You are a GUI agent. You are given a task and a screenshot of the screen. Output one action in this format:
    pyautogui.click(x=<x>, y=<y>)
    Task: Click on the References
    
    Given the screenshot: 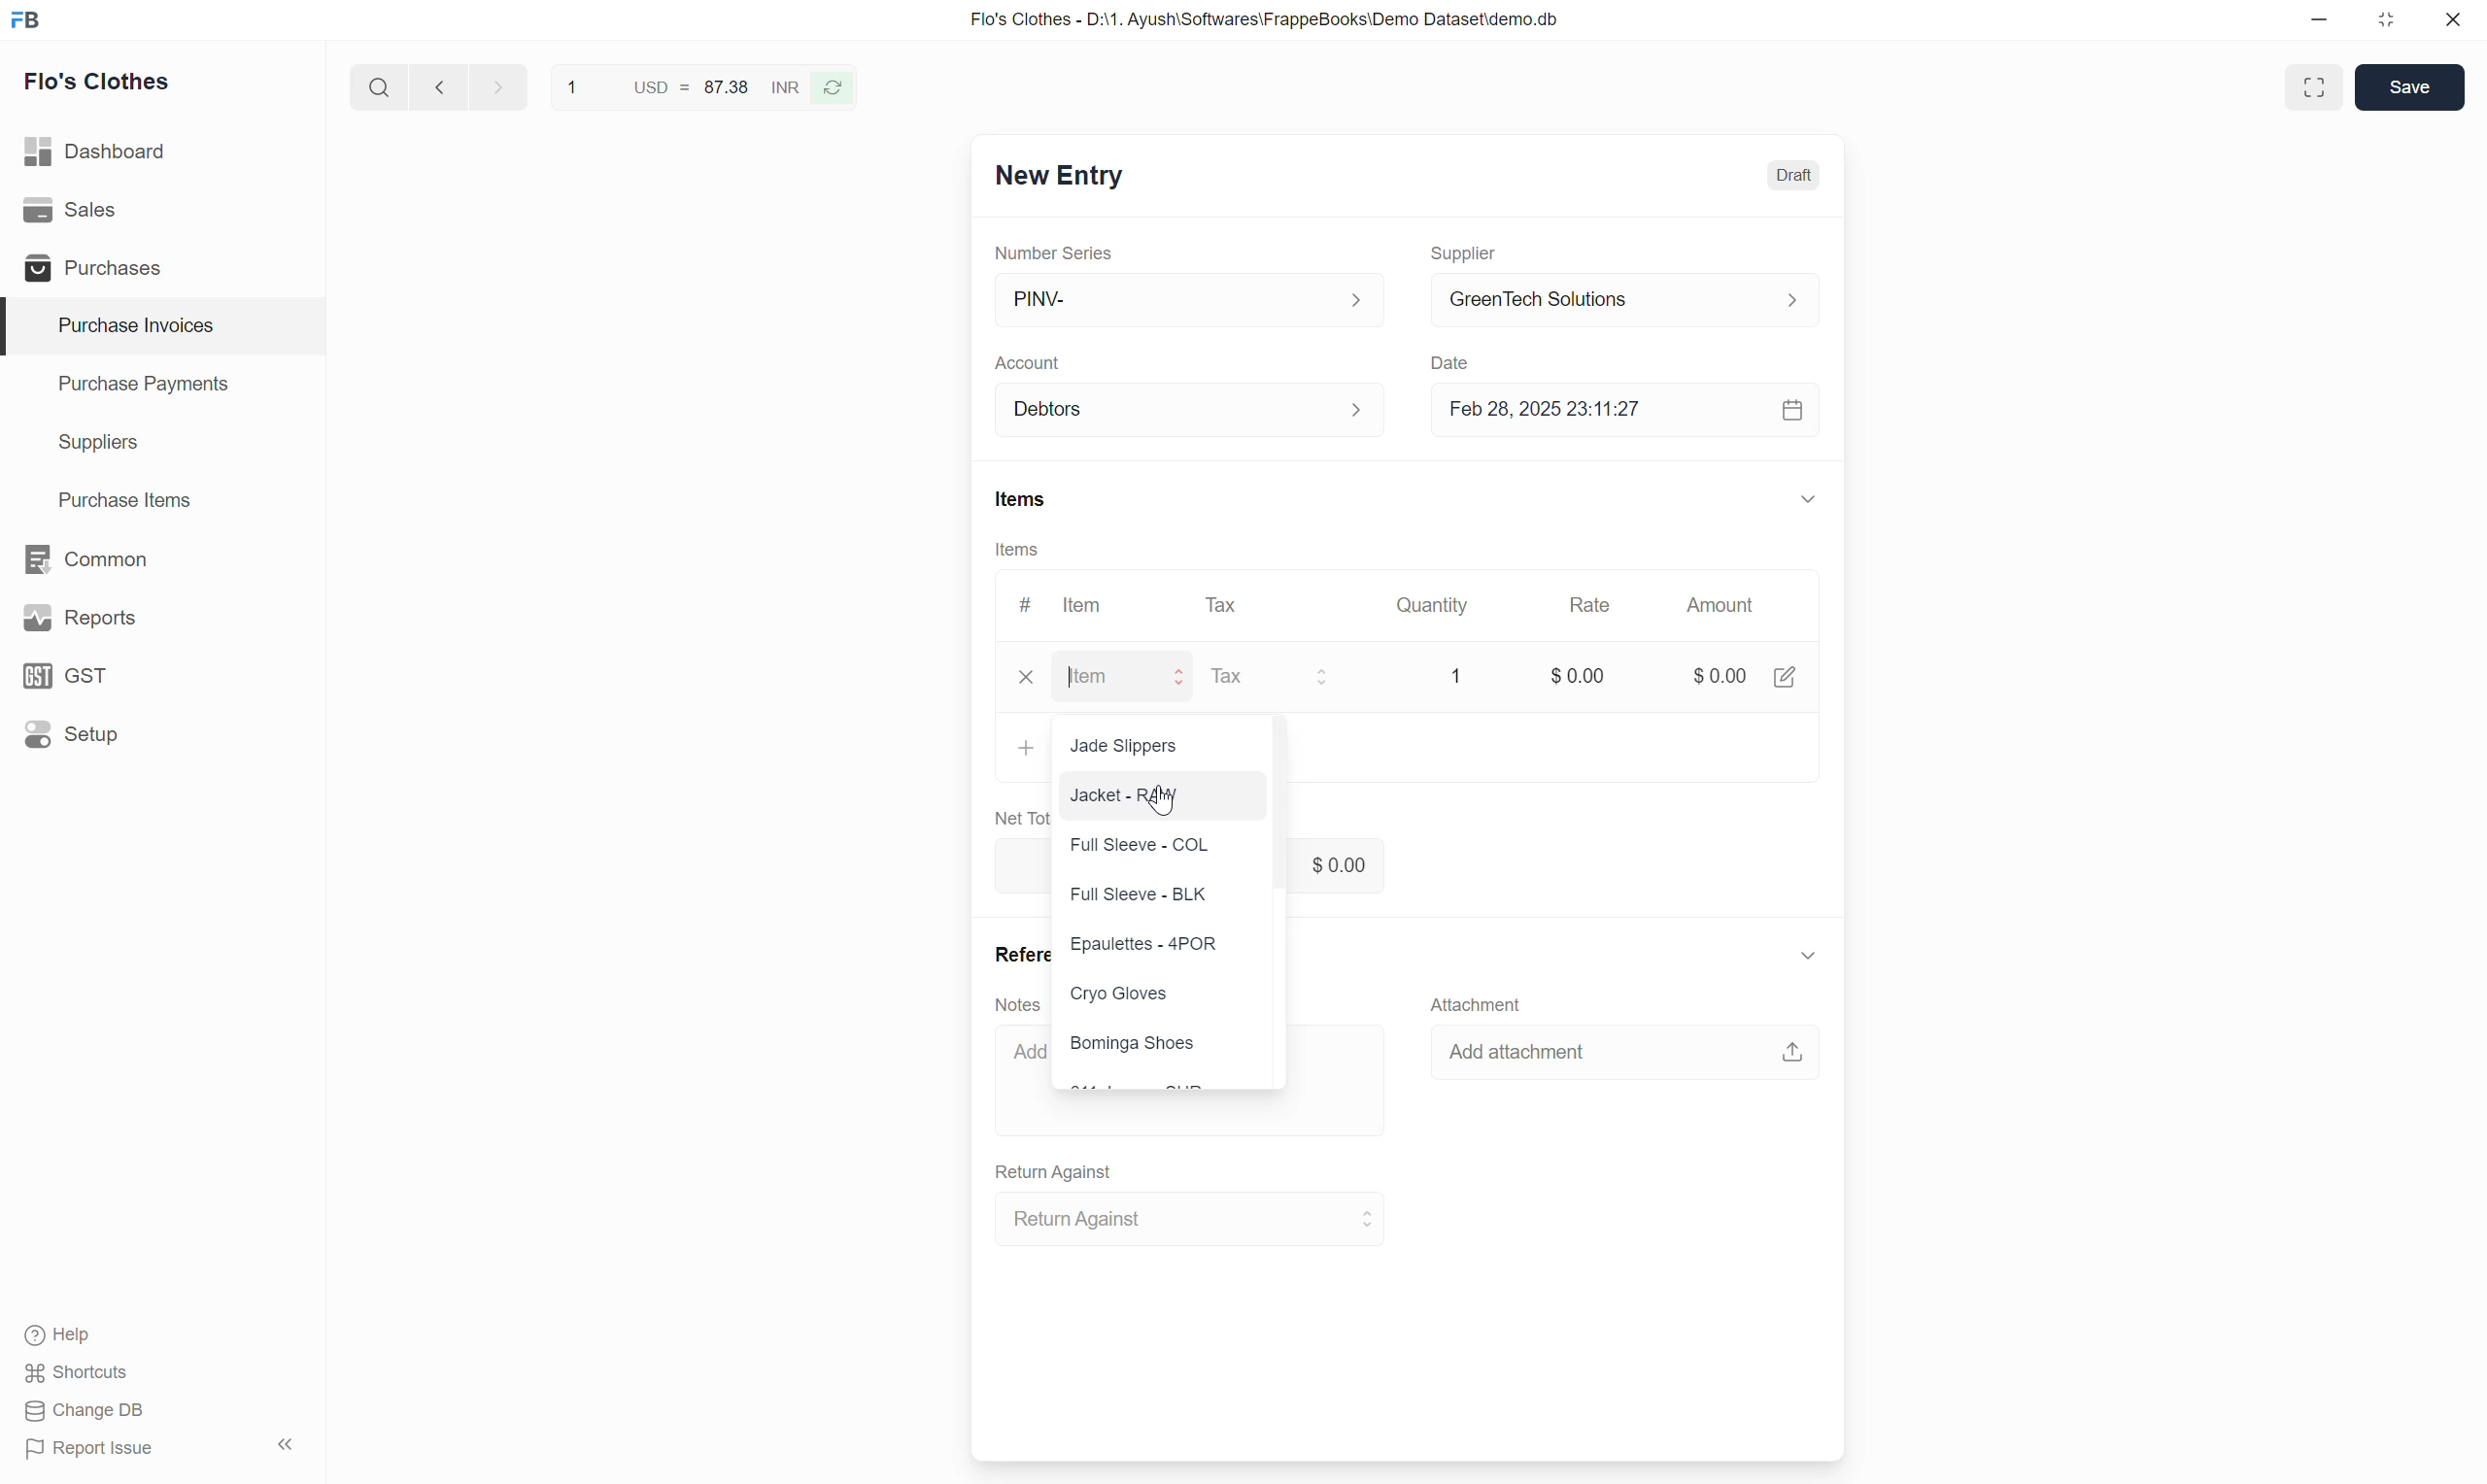 What is the action you would take?
    pyautogui.click(x=1019, y=953)
    